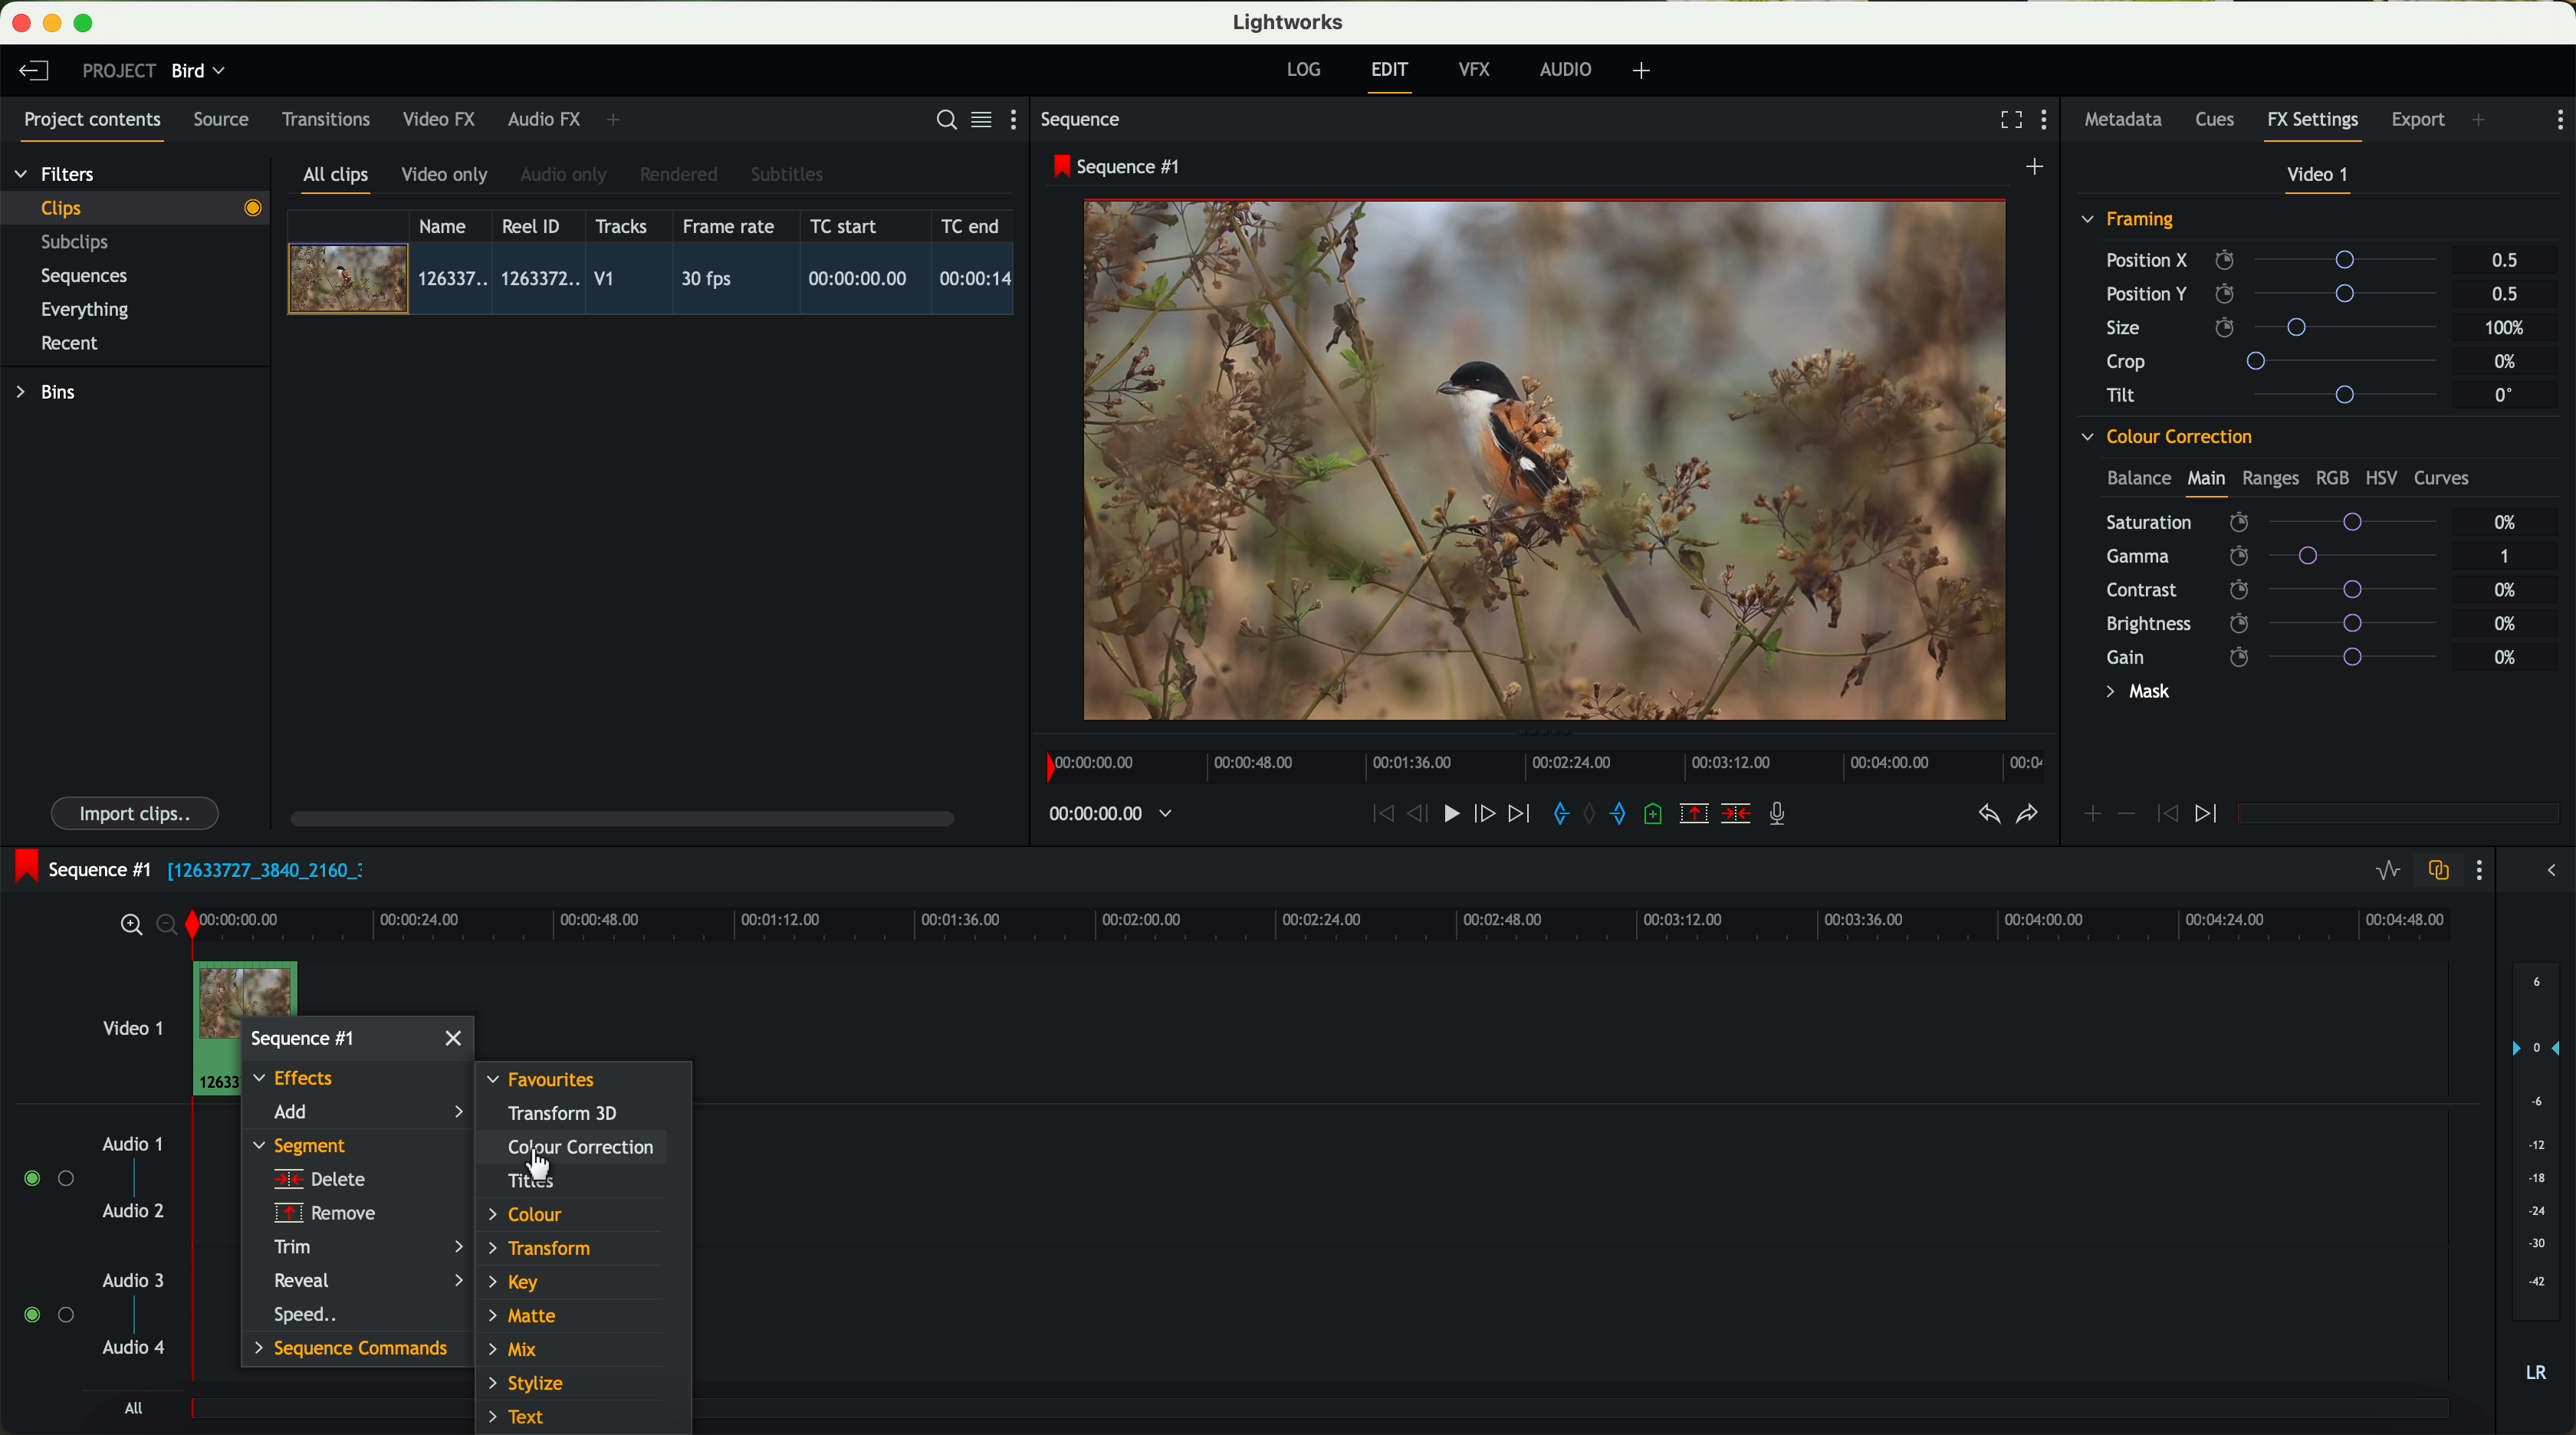 This screenshot has width=2576, height=1435. What do you see at coordinates (2281, 394) in the screenshot?
I see `tilt` at bounding box center [2281, 394].